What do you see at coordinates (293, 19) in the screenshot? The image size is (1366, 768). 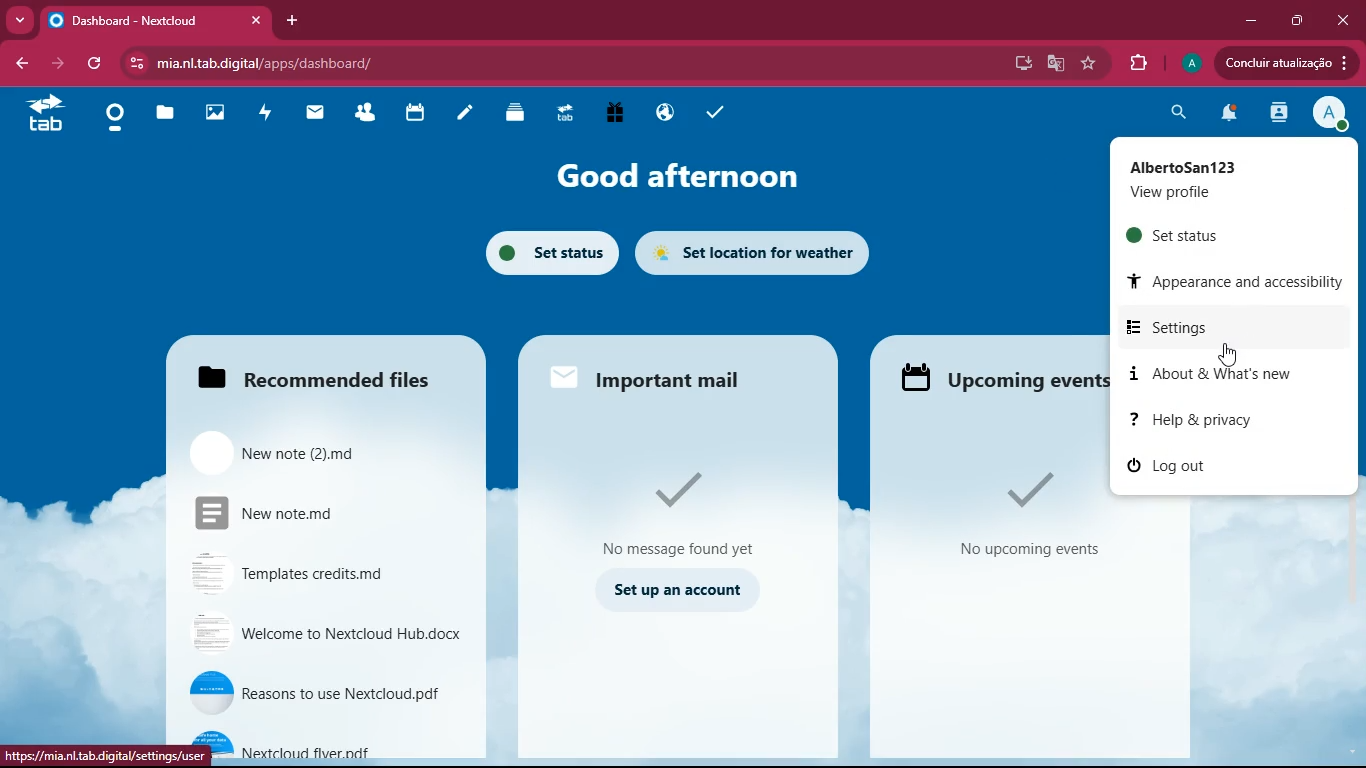 I see `add tab` at bounding box center [293, 19].